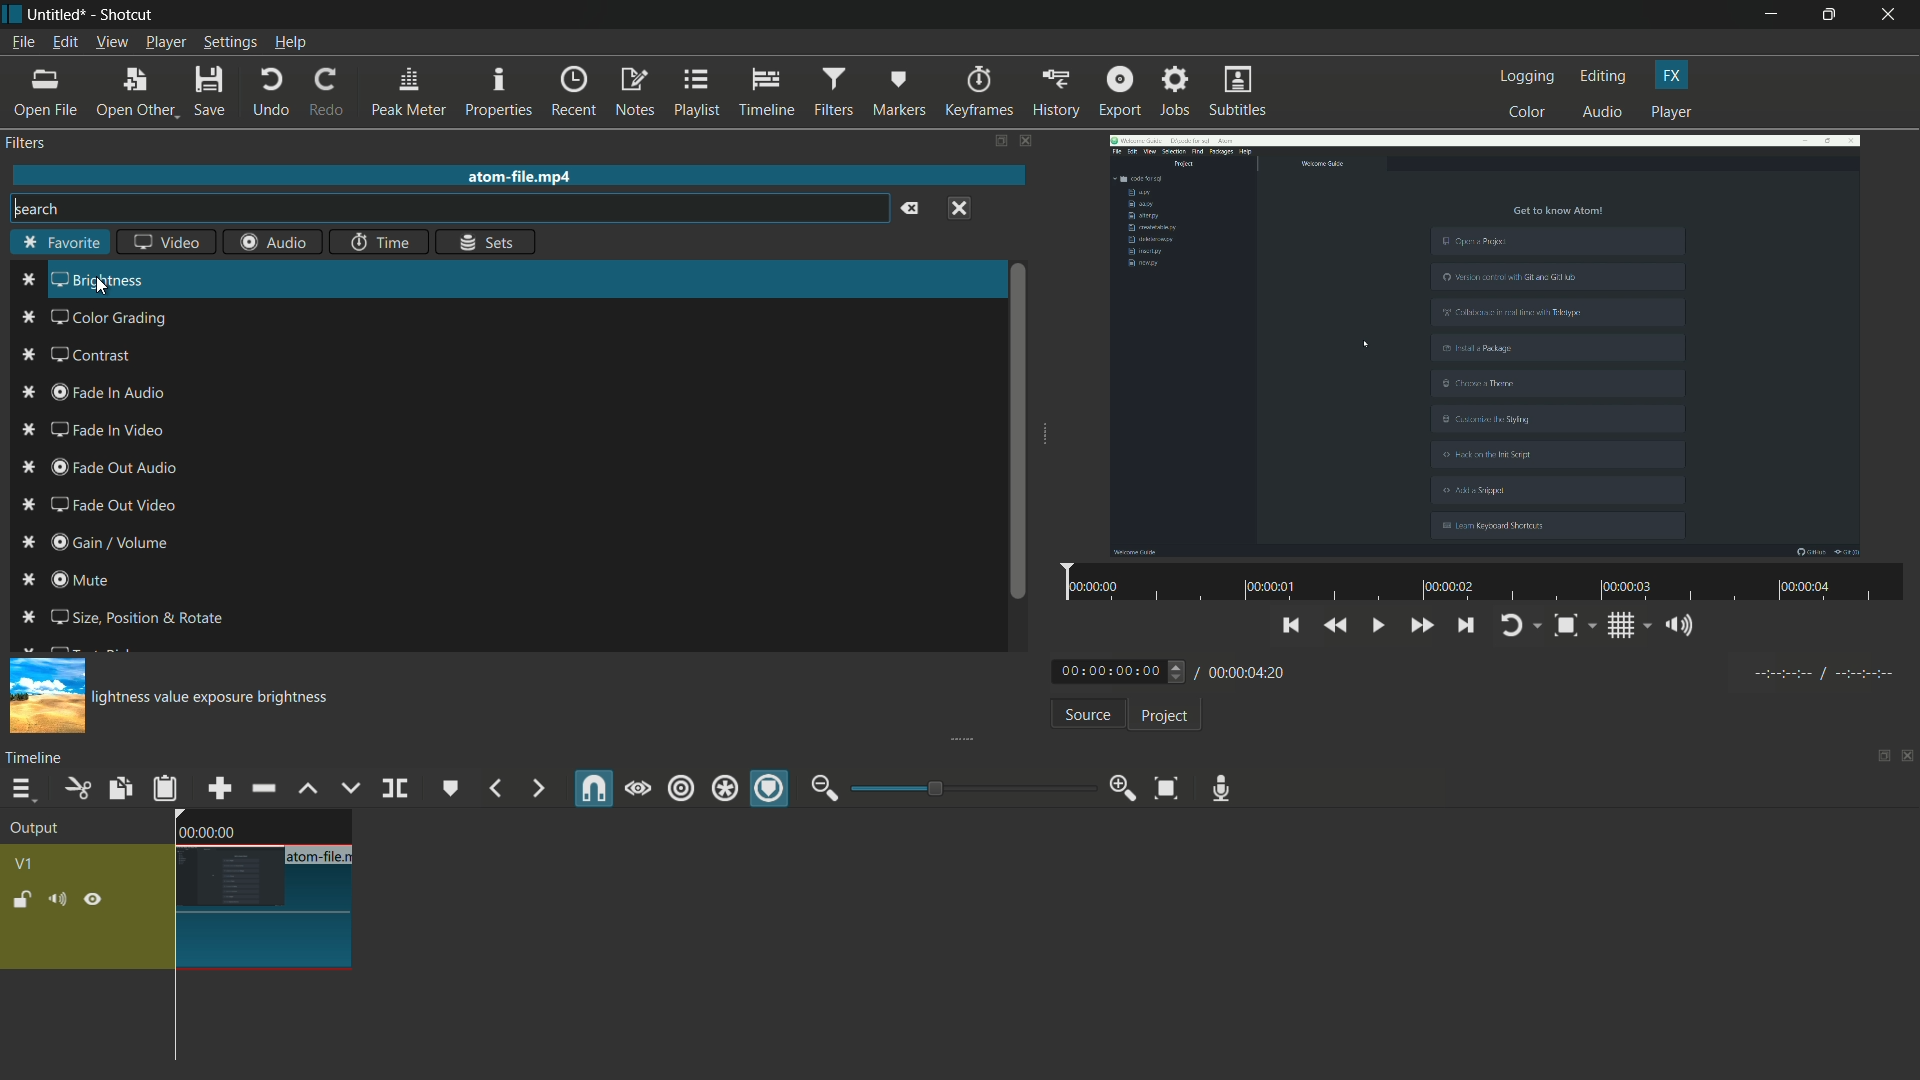 The height and width of the screenshot is (1080, 1920). Describe the element at coordinates (212, 93) in the screenshot. I see `save` at that location.